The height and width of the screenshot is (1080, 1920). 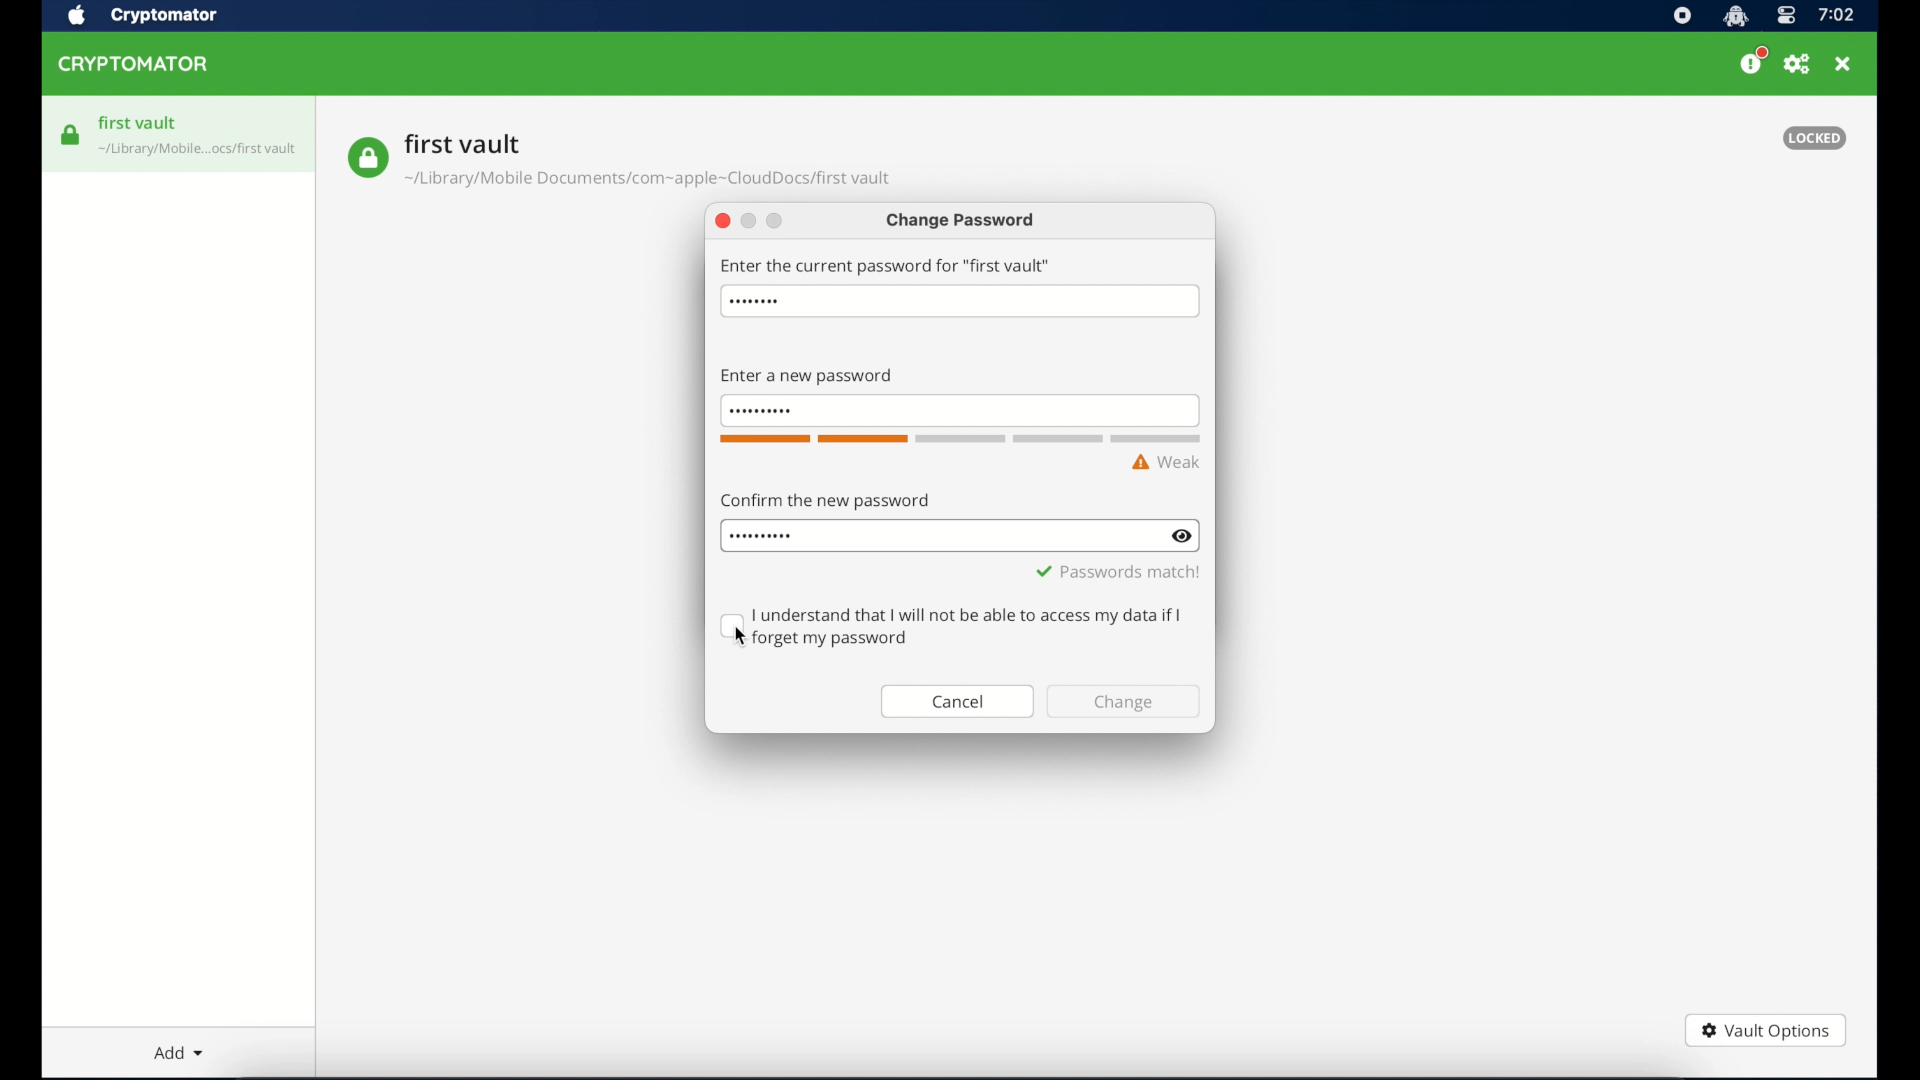 I want to click on cryptomator, so click(x=134, y=65).